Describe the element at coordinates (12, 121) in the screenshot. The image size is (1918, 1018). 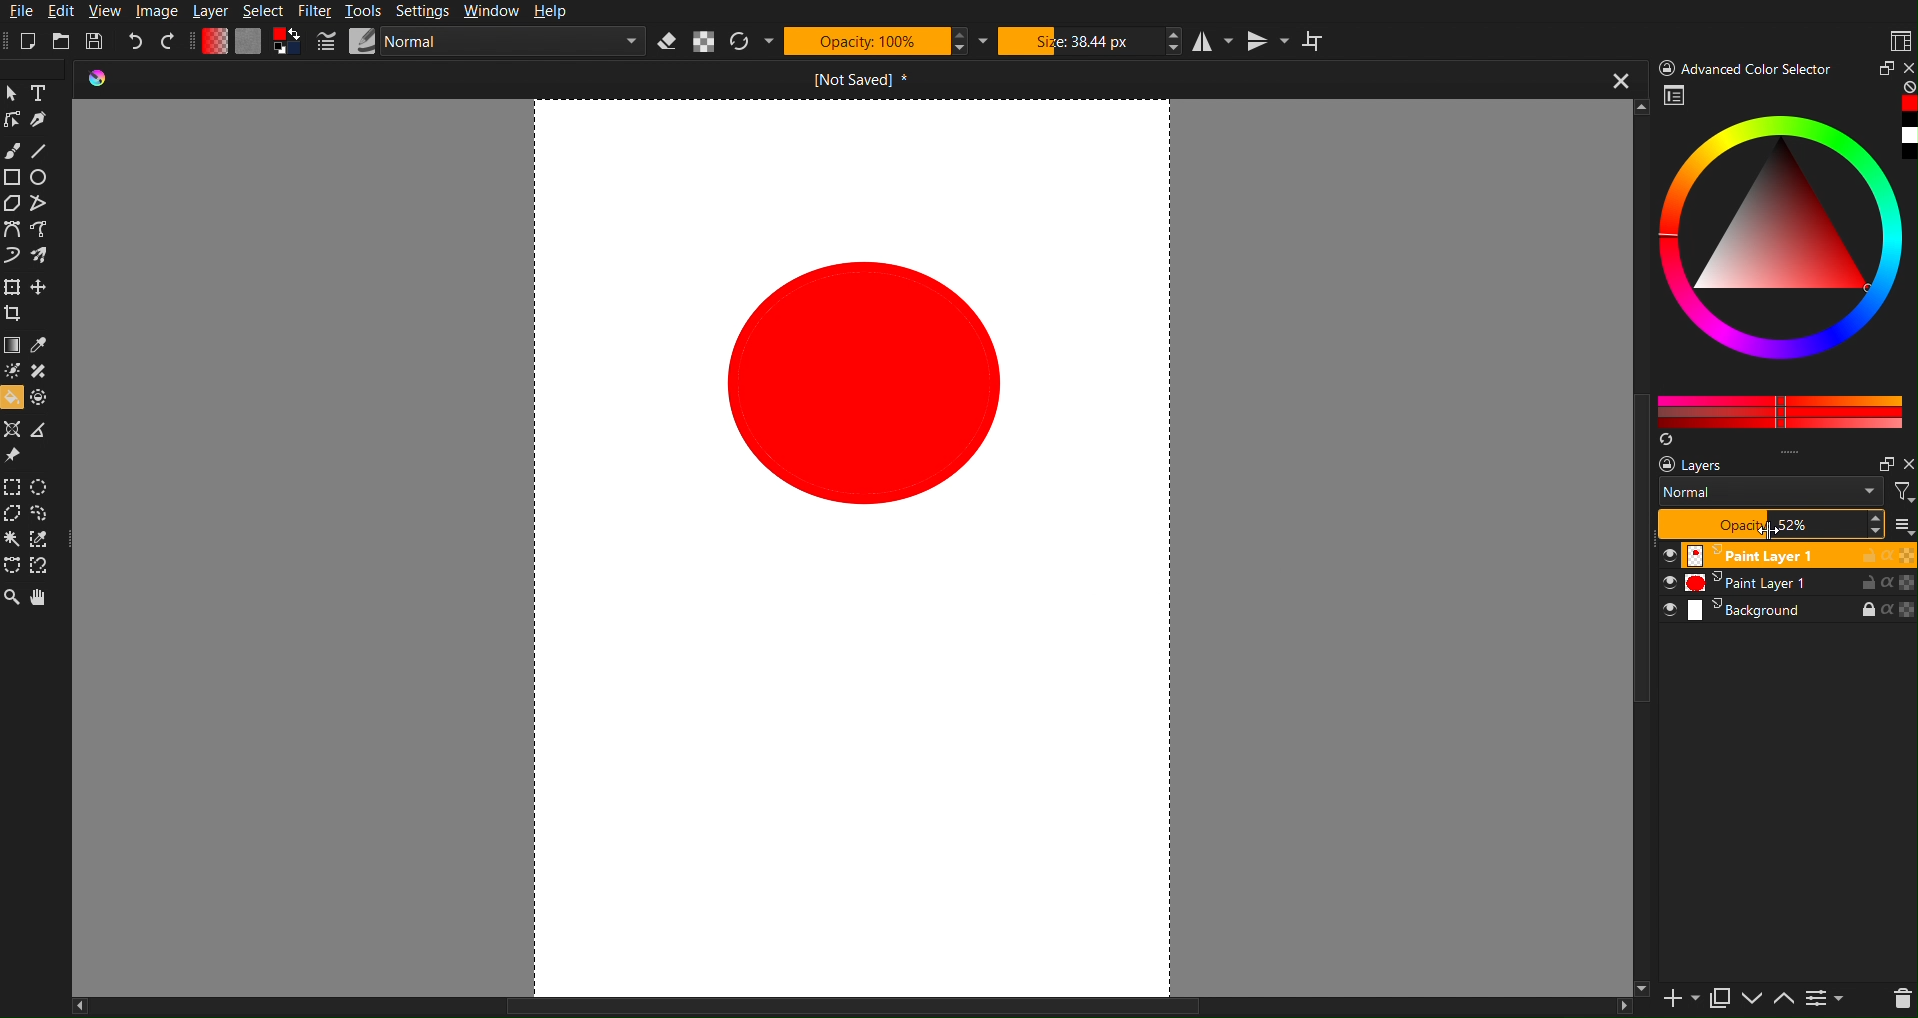
I see `Edit Shape` at that location.